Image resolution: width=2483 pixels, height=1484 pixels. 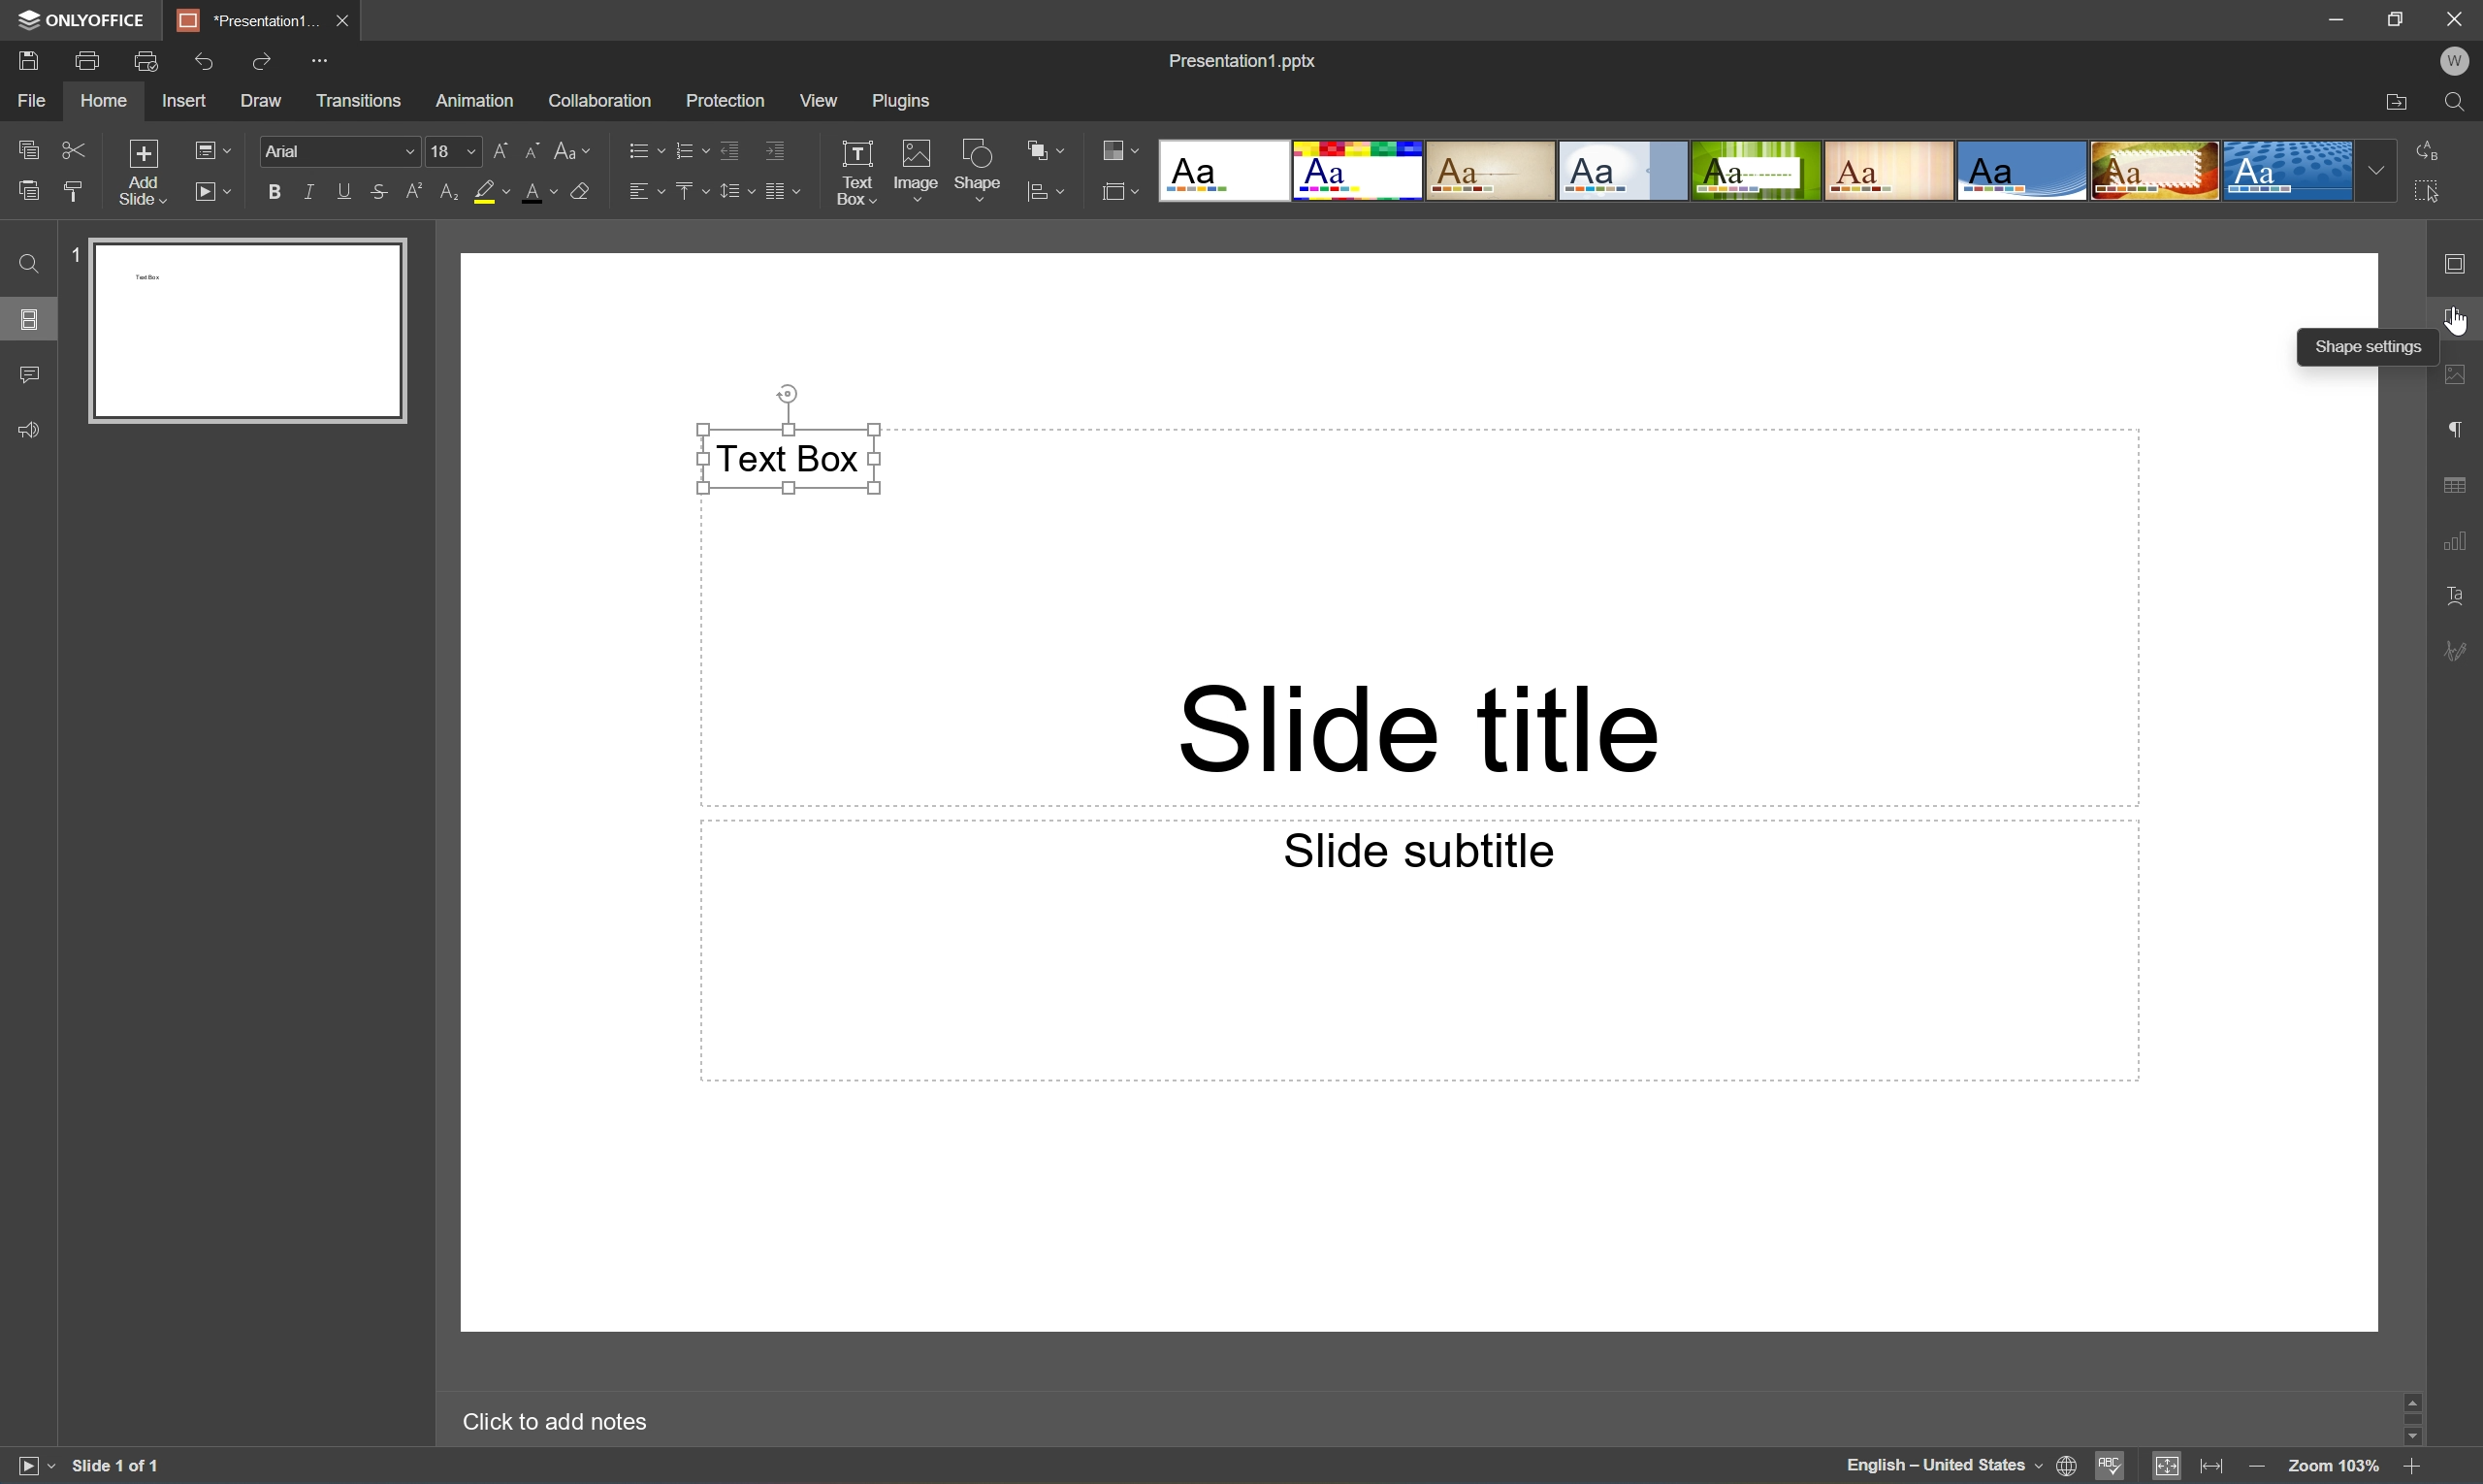 I want to click on Home, so click(x=106, y=101).